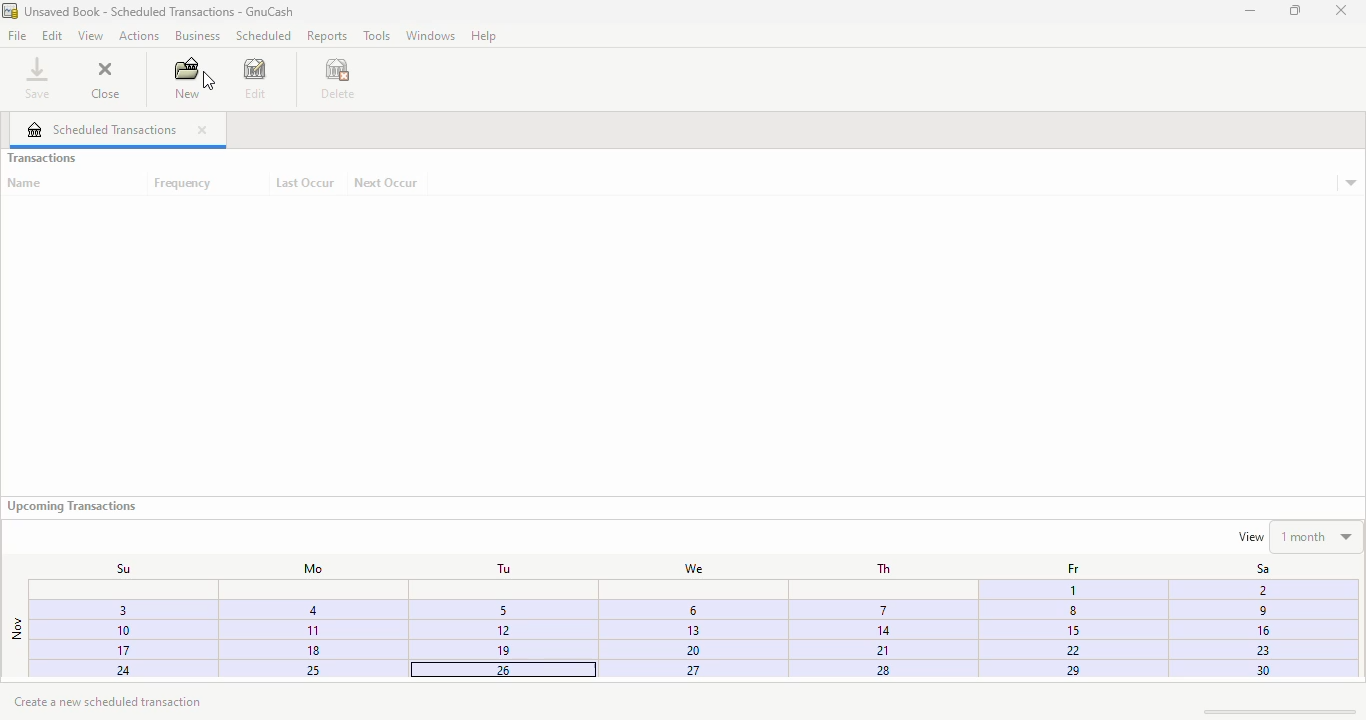  What do you see at coordinates (313, 649) in the screenshot?
I see `18` at bounding box center [313, 649].